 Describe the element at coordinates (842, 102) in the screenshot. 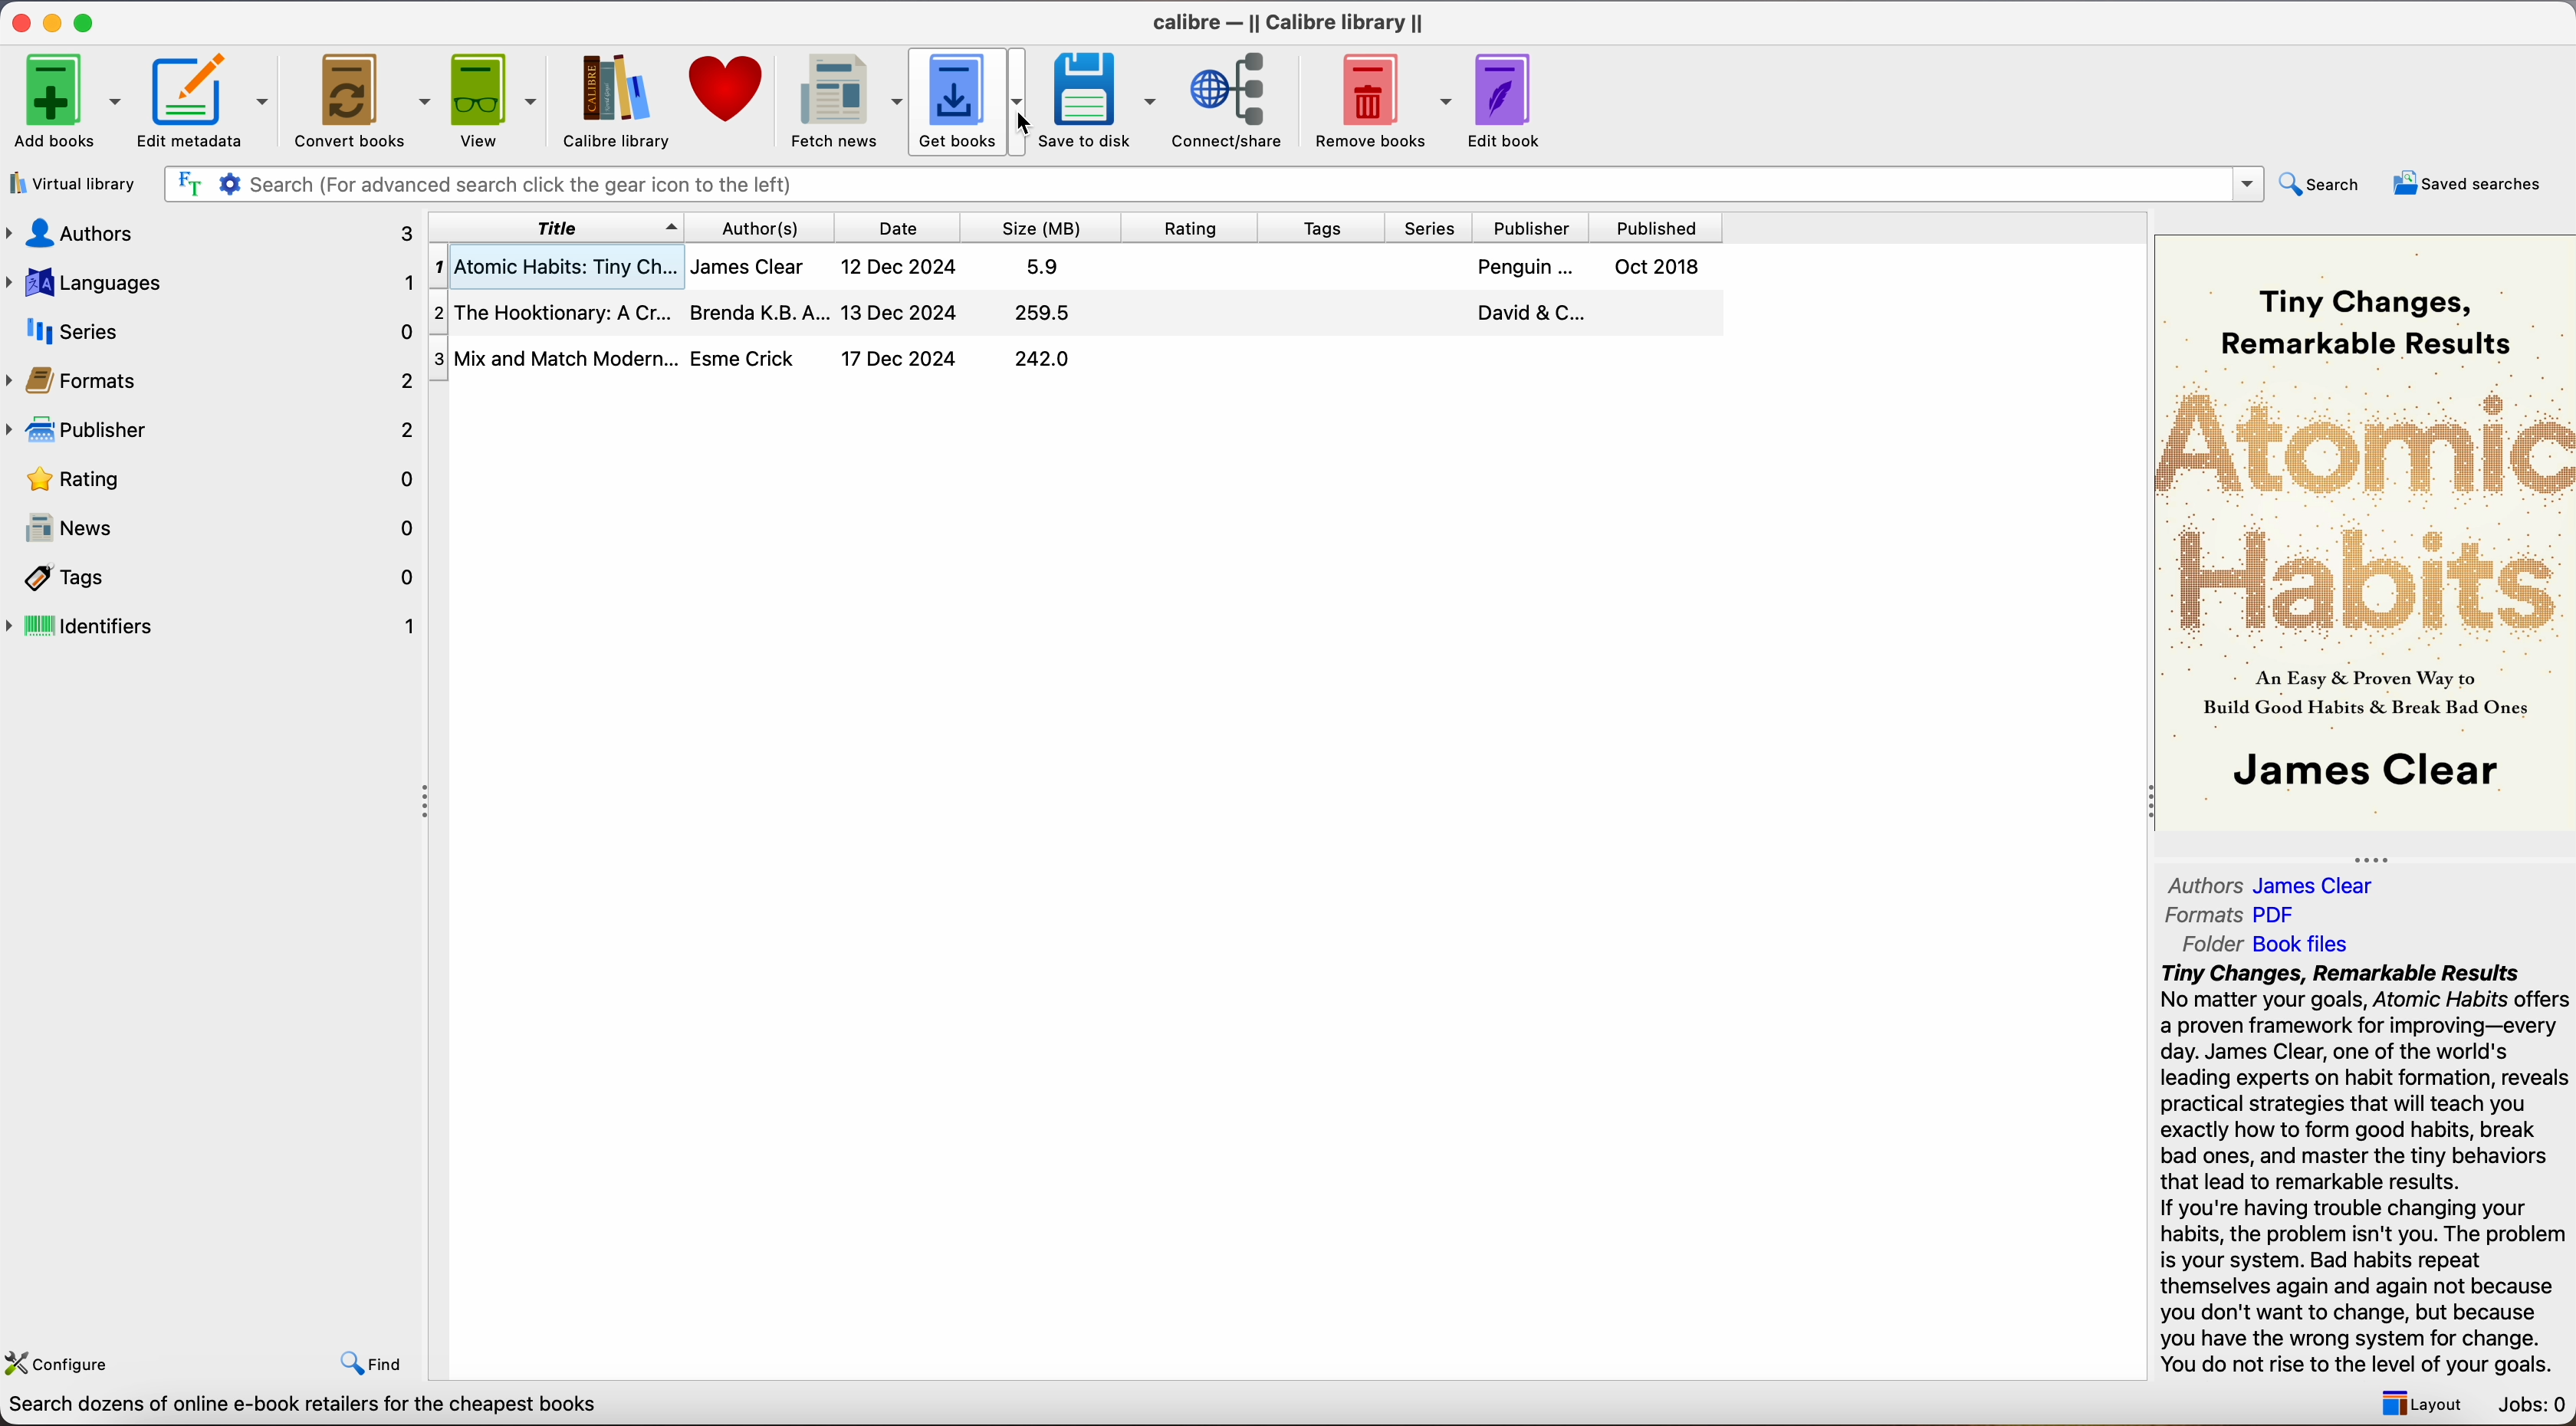

I see `fetch news` at that location.